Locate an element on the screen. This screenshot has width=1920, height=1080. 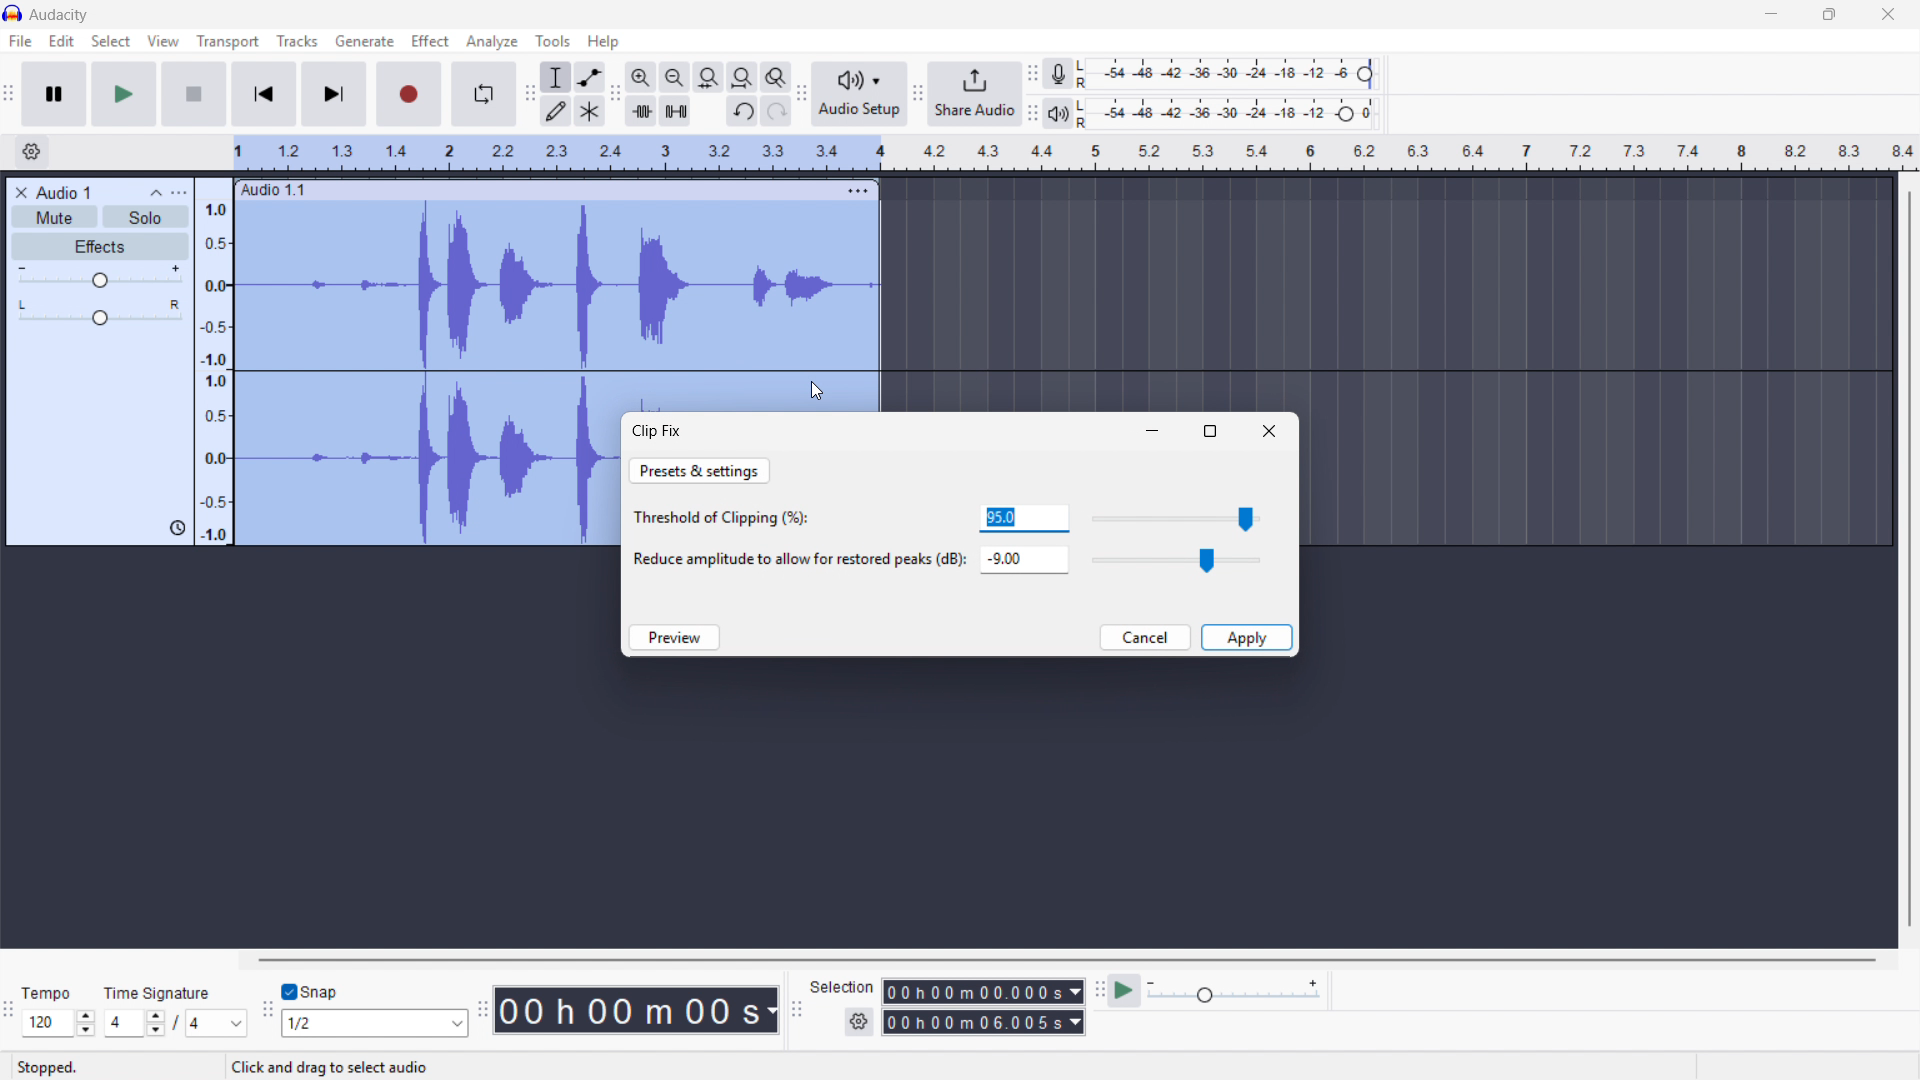
presets and settings  is located at coordinates (700, 471).